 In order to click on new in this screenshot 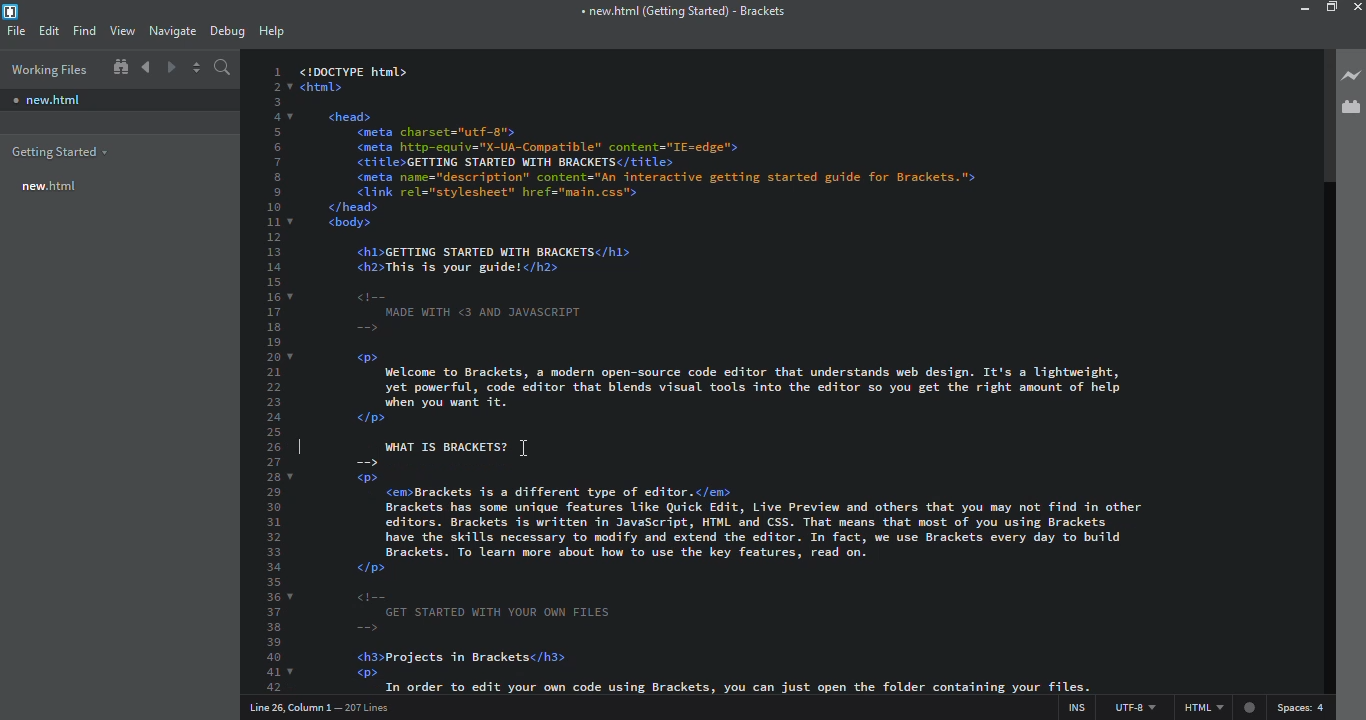, I will do `click(48, 187)`.